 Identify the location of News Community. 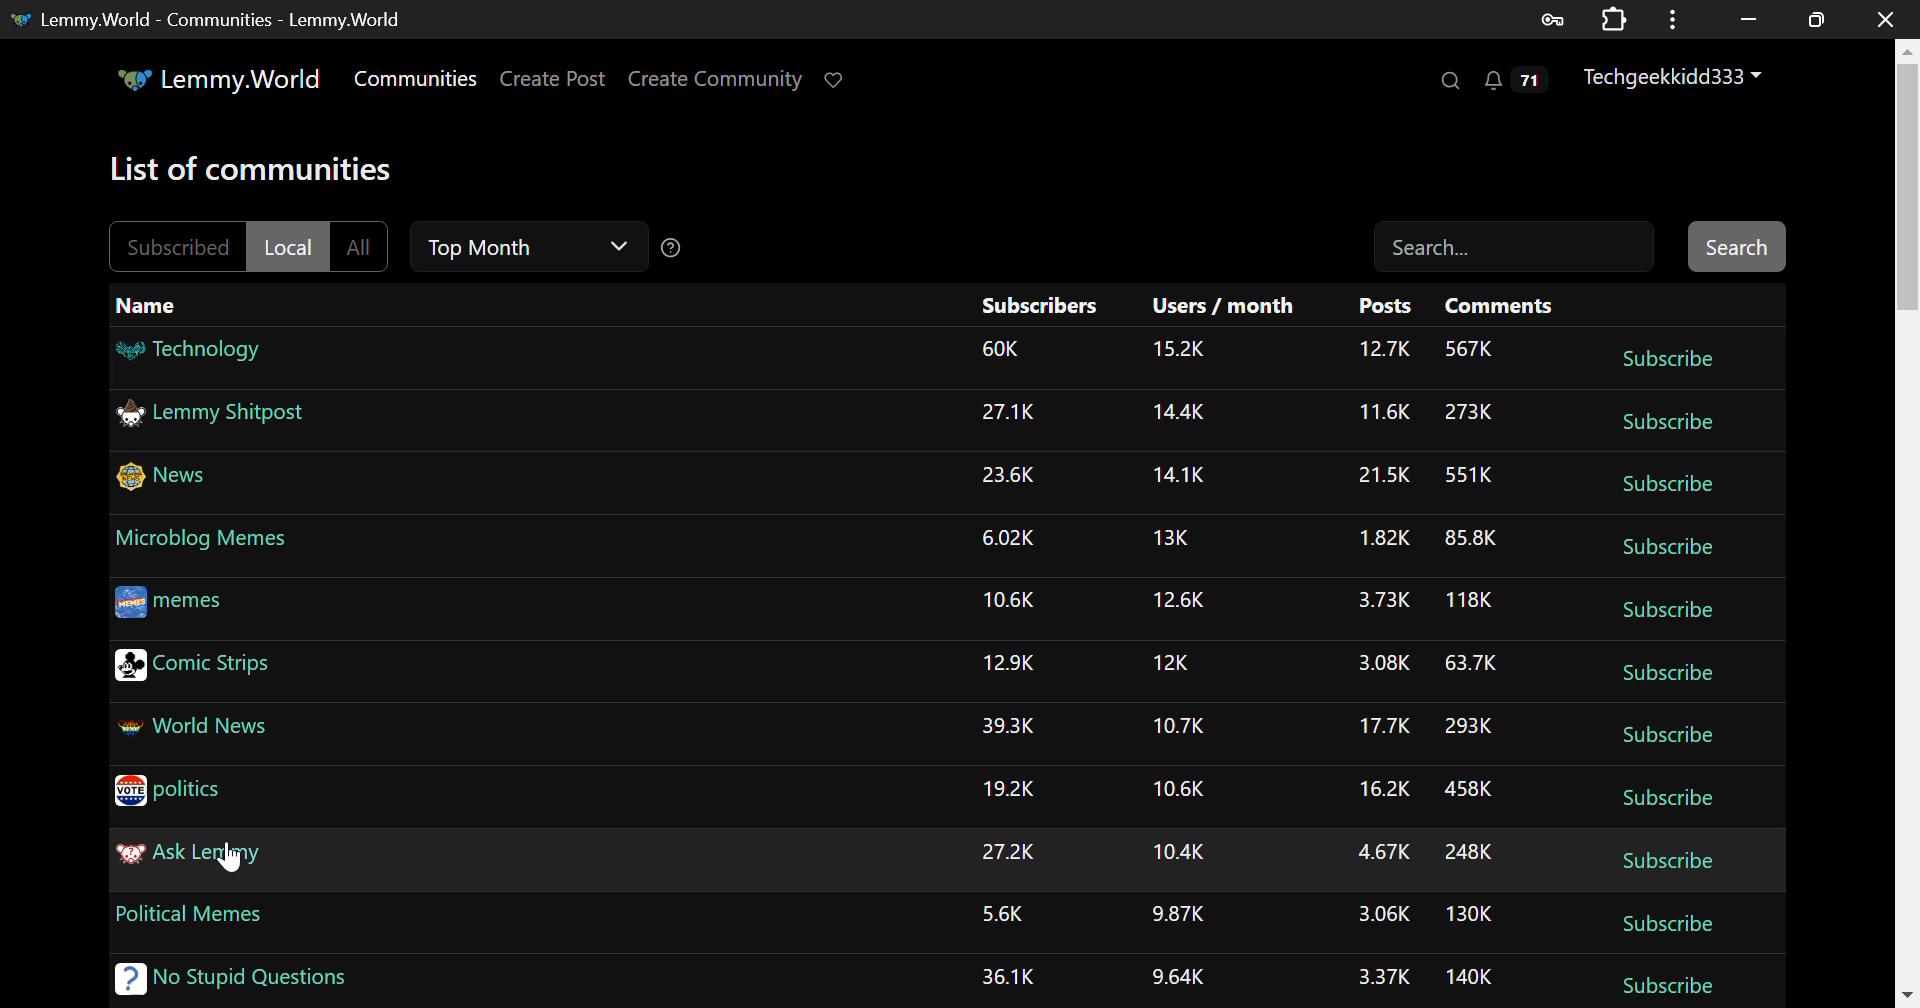
(173, 478).